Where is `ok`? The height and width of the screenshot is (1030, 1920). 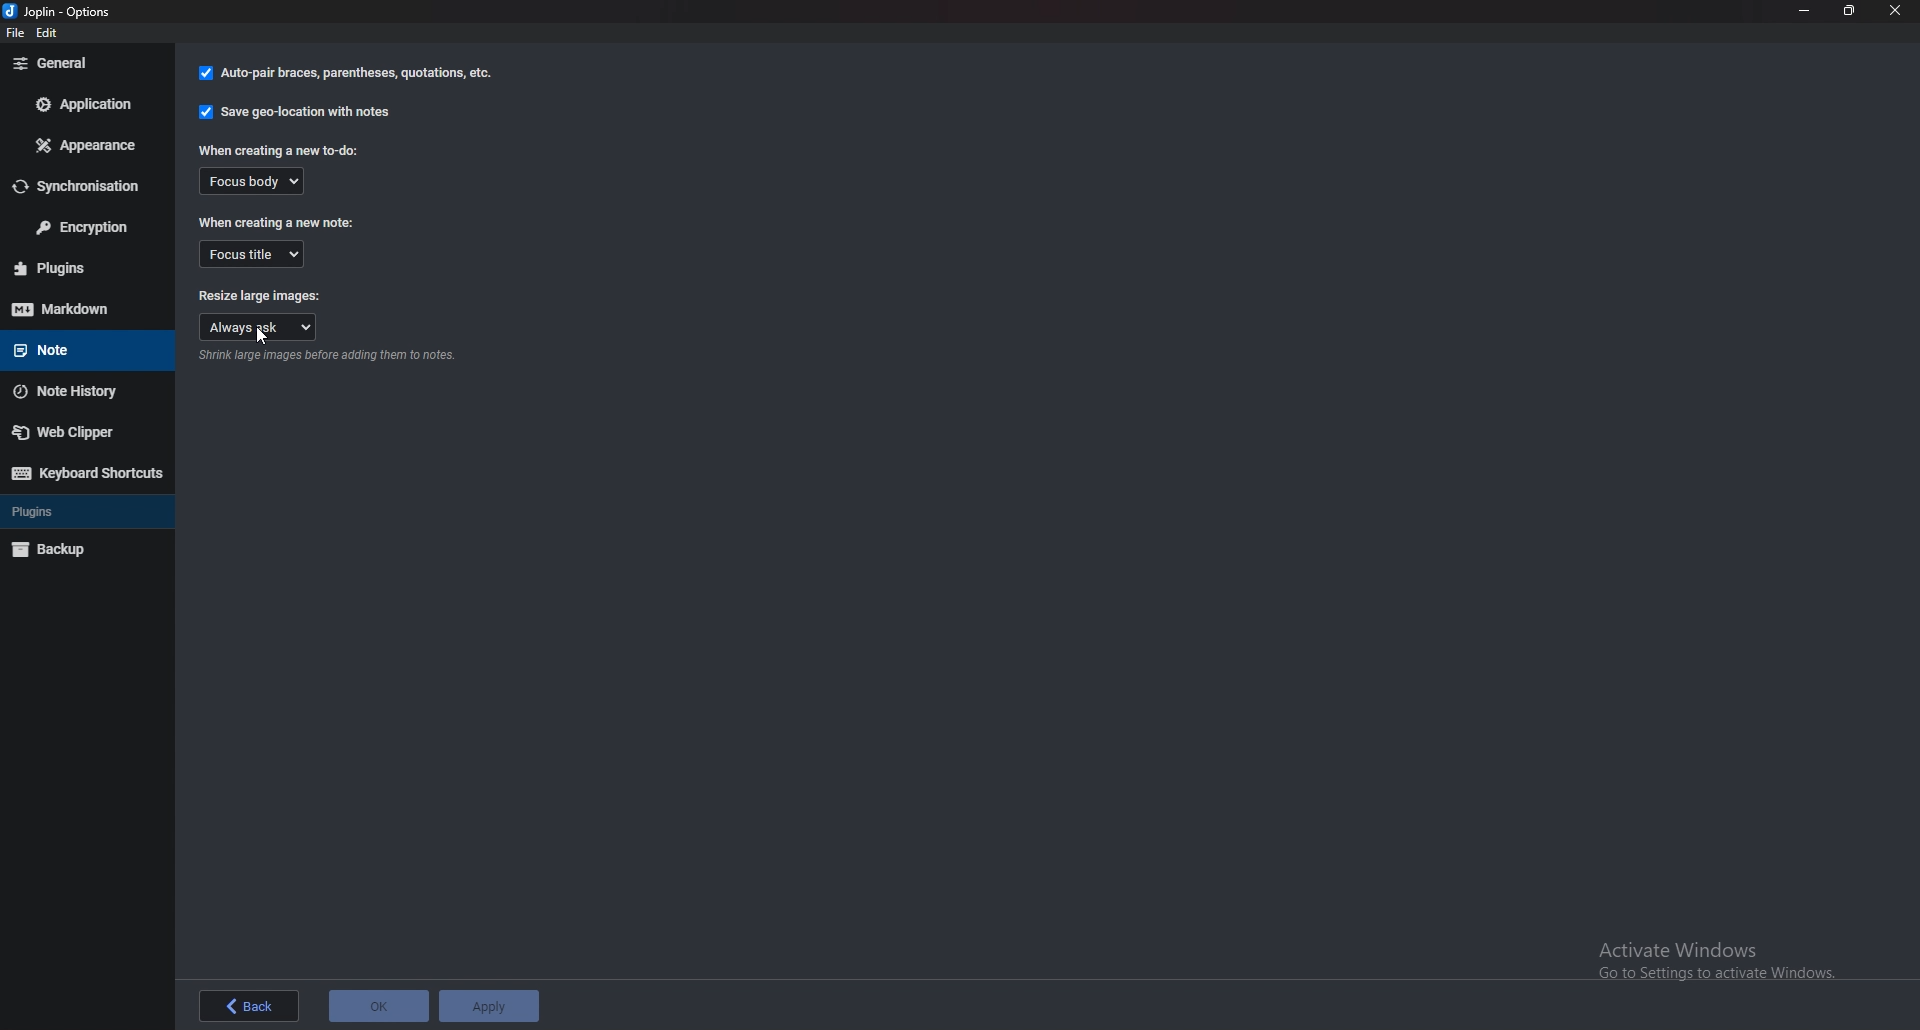 ok is located at coordinates (378, 1005).